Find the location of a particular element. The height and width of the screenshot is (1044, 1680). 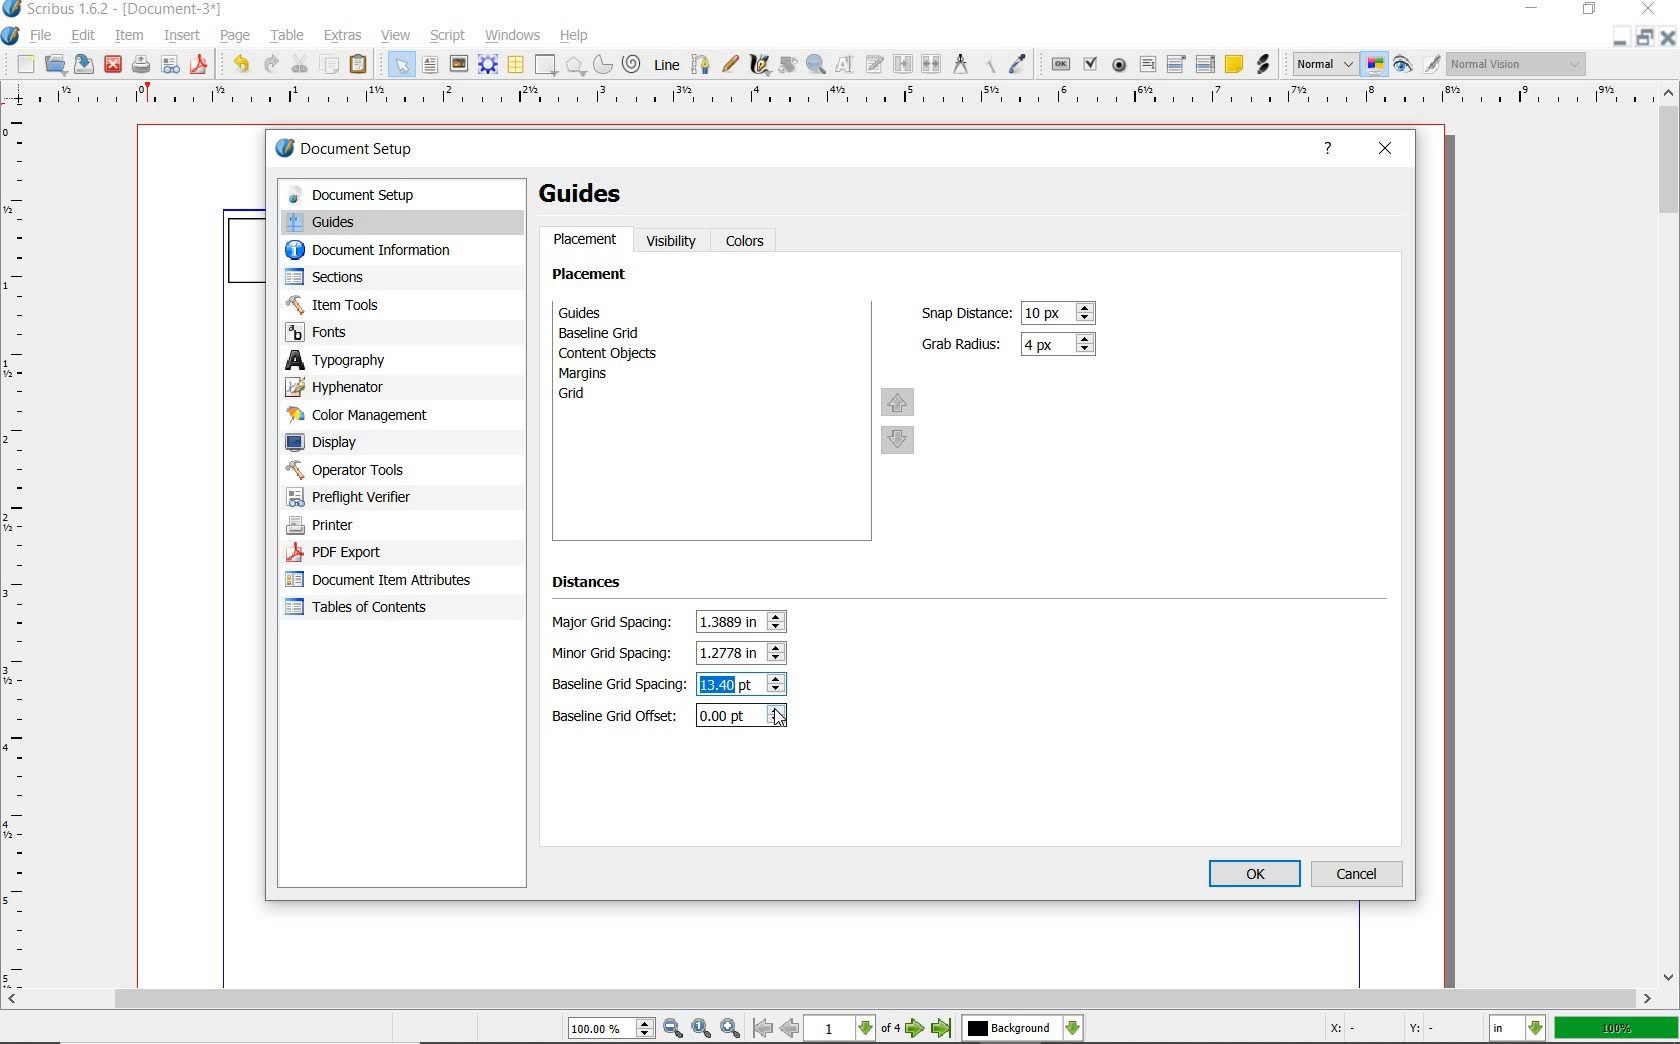

go to last page is located at coordinates (942, 1029).